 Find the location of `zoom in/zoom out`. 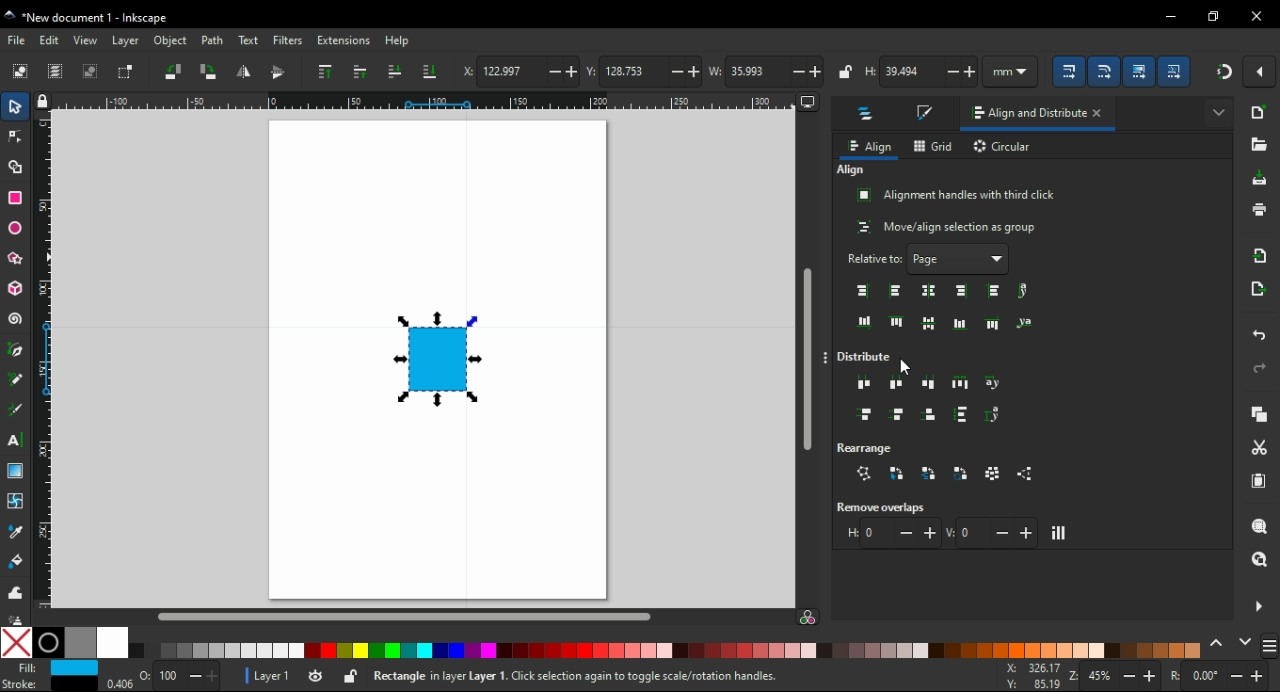

zoom in/zoom out is located at coordinates (1111, 676).